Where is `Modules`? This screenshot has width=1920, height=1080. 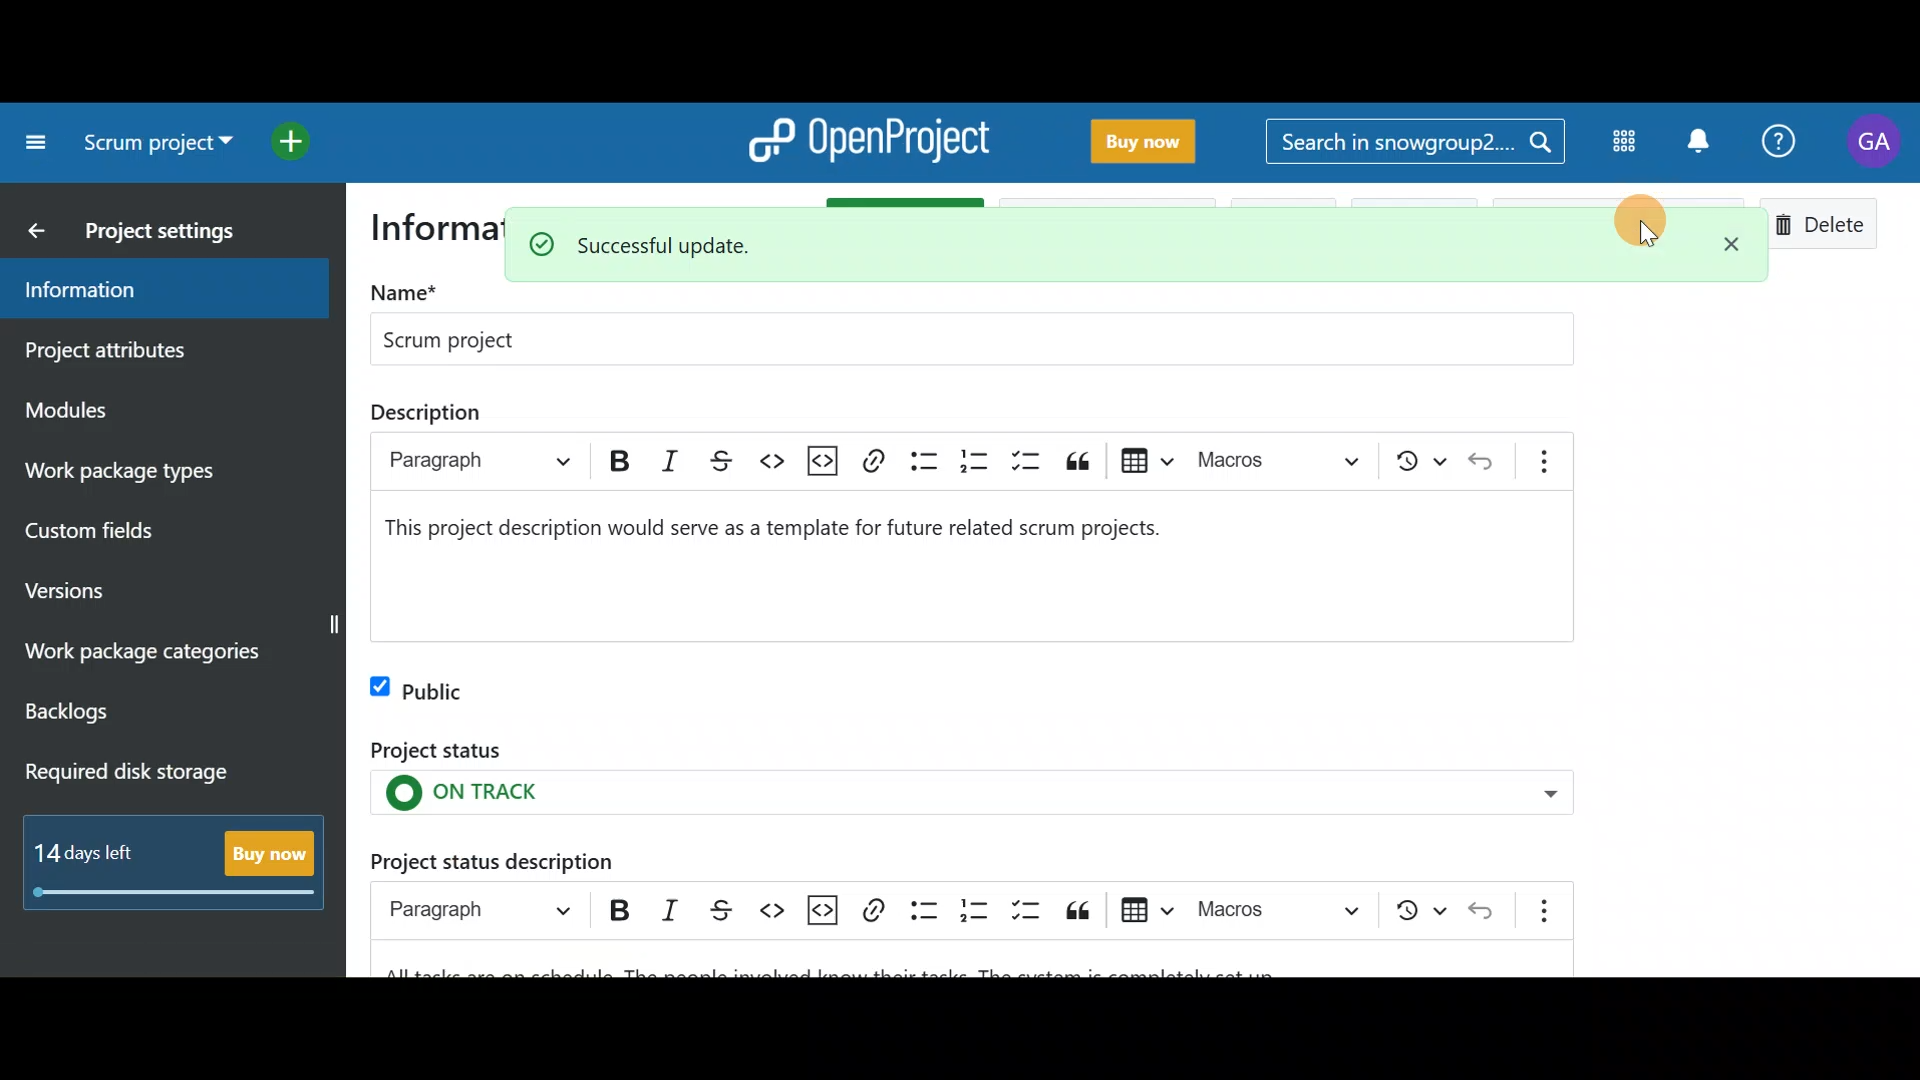 Modules is located at coordinates (1620, 146).